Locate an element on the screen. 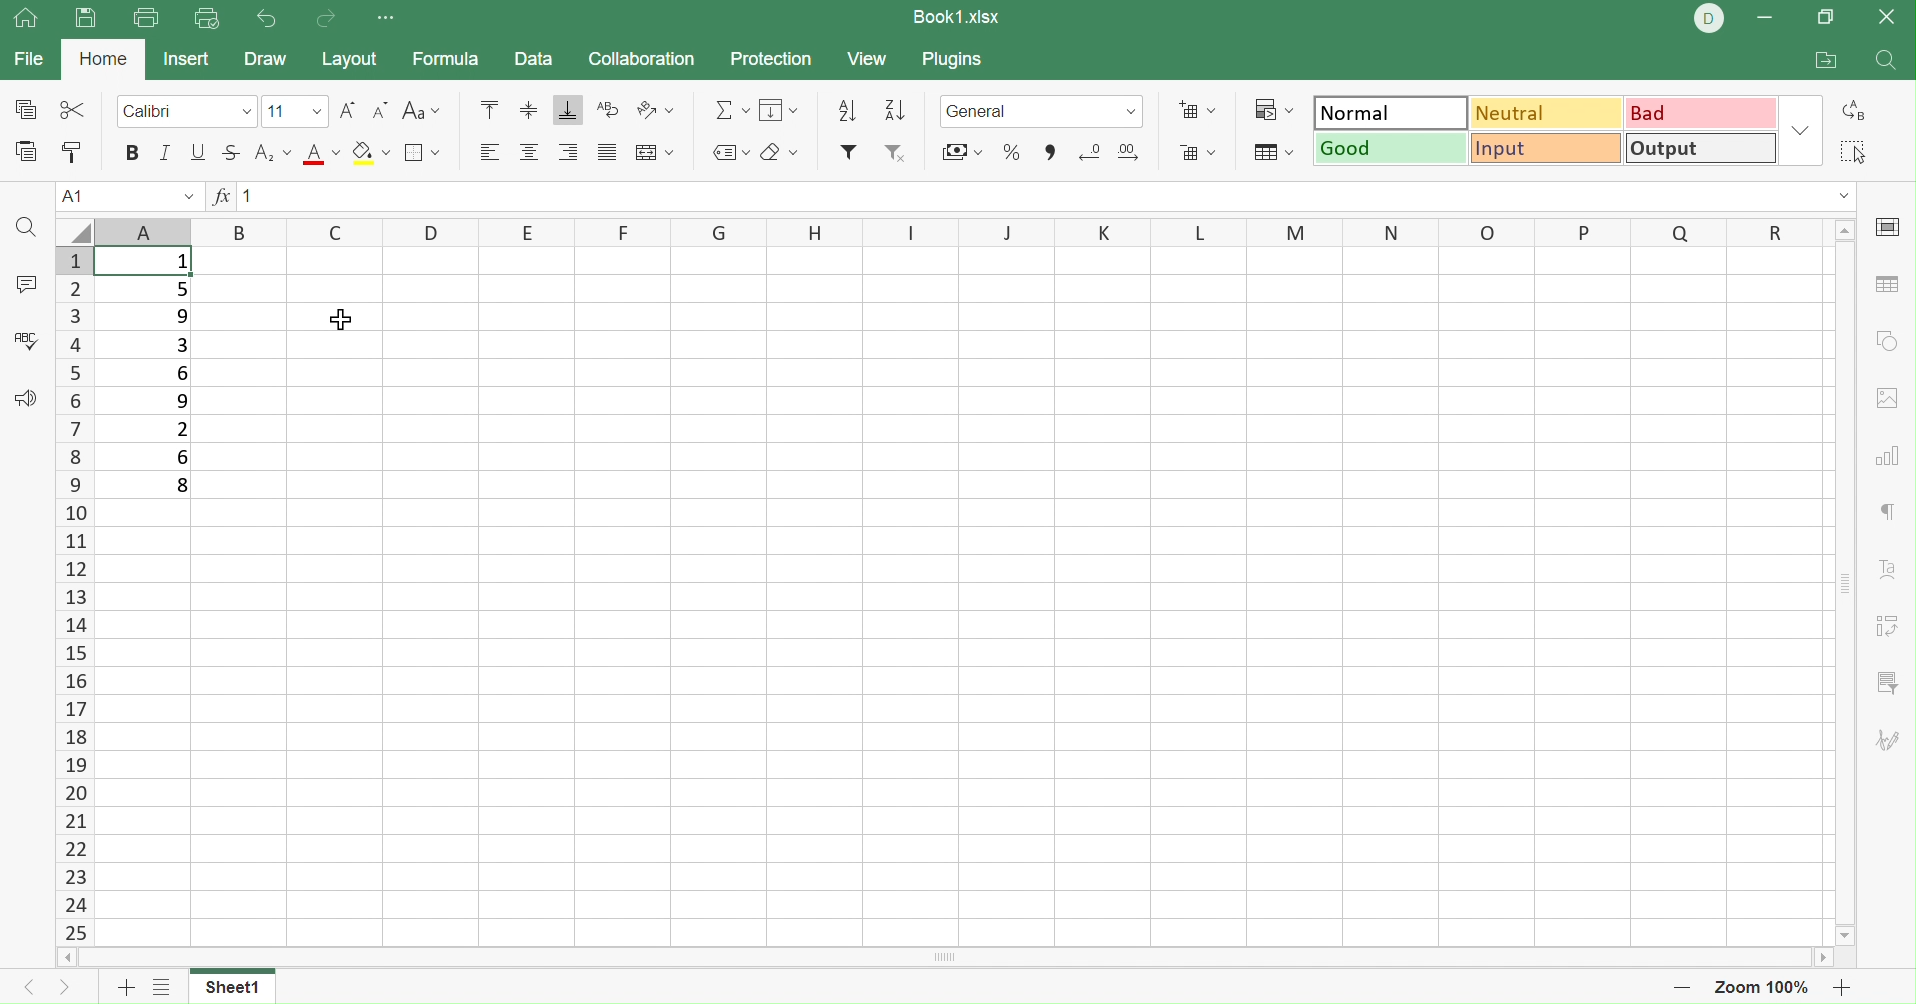 The height and width of the screenshot is (1004, 1916). Drop down is located at coordinates (1805, 132).